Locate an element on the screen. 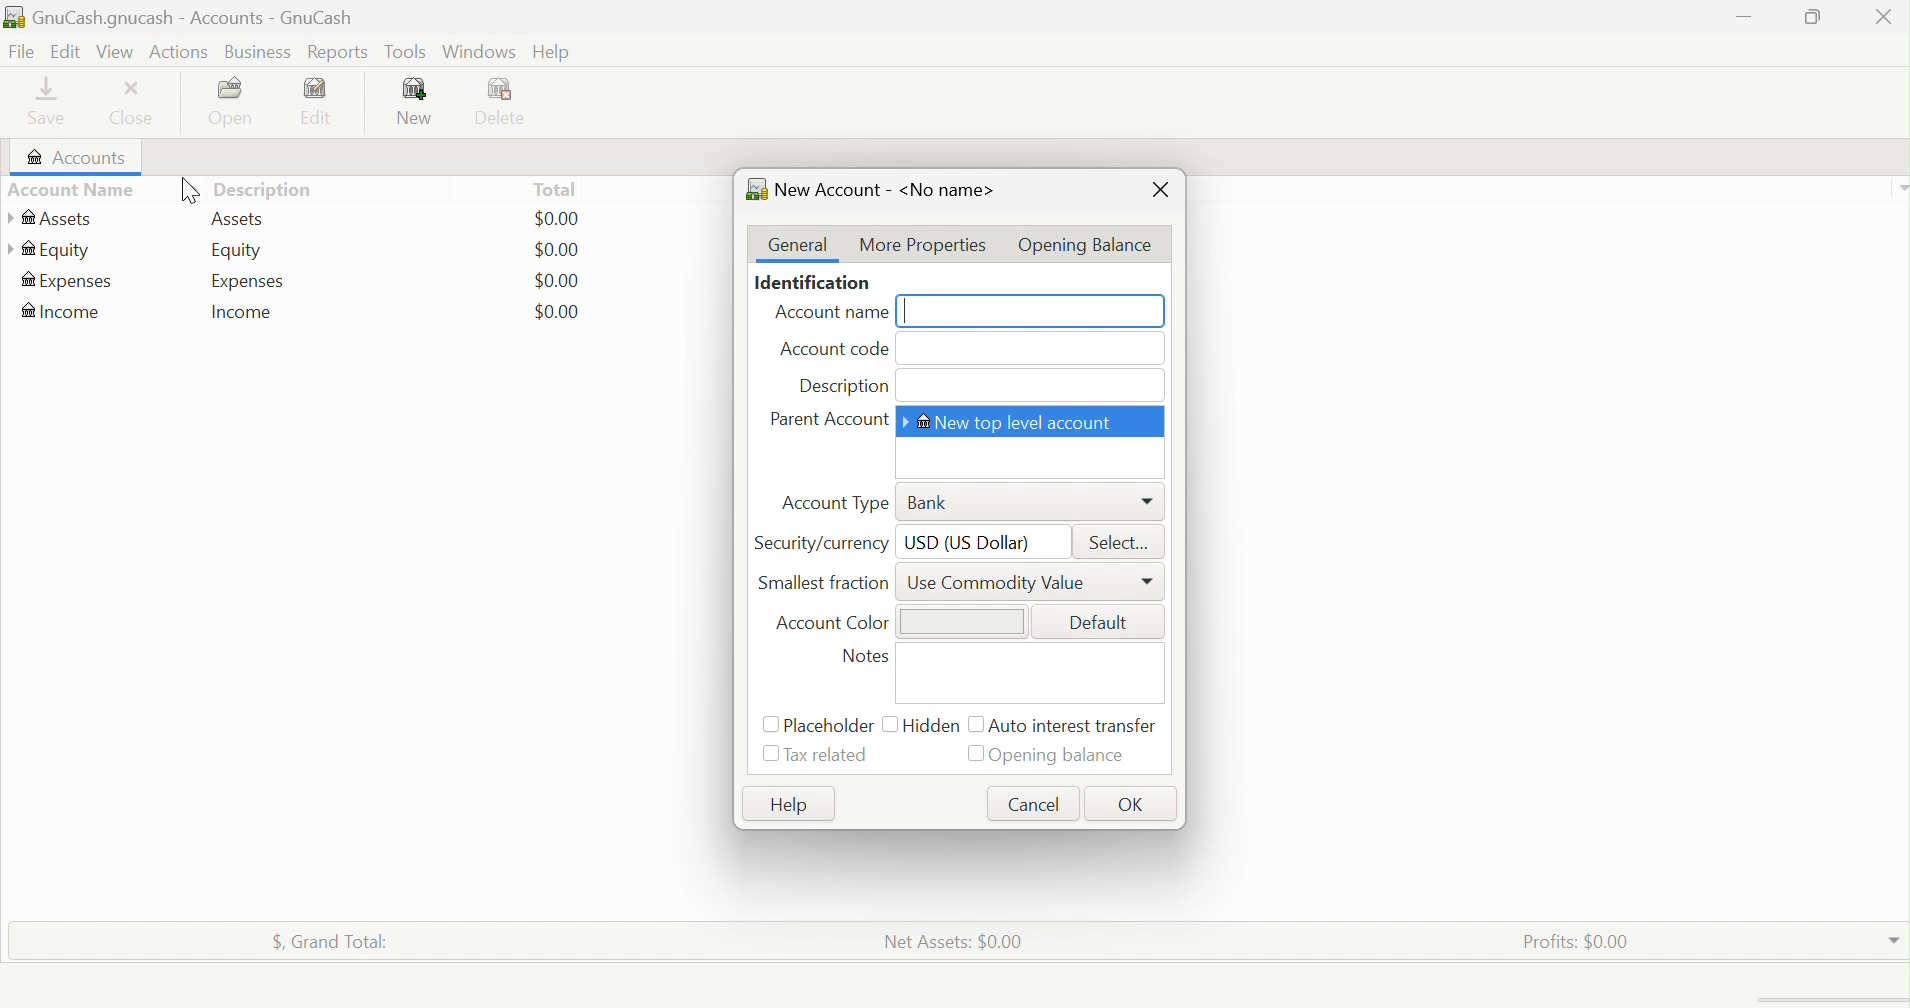  Use commodity value is located at coordinates (1002, 582).